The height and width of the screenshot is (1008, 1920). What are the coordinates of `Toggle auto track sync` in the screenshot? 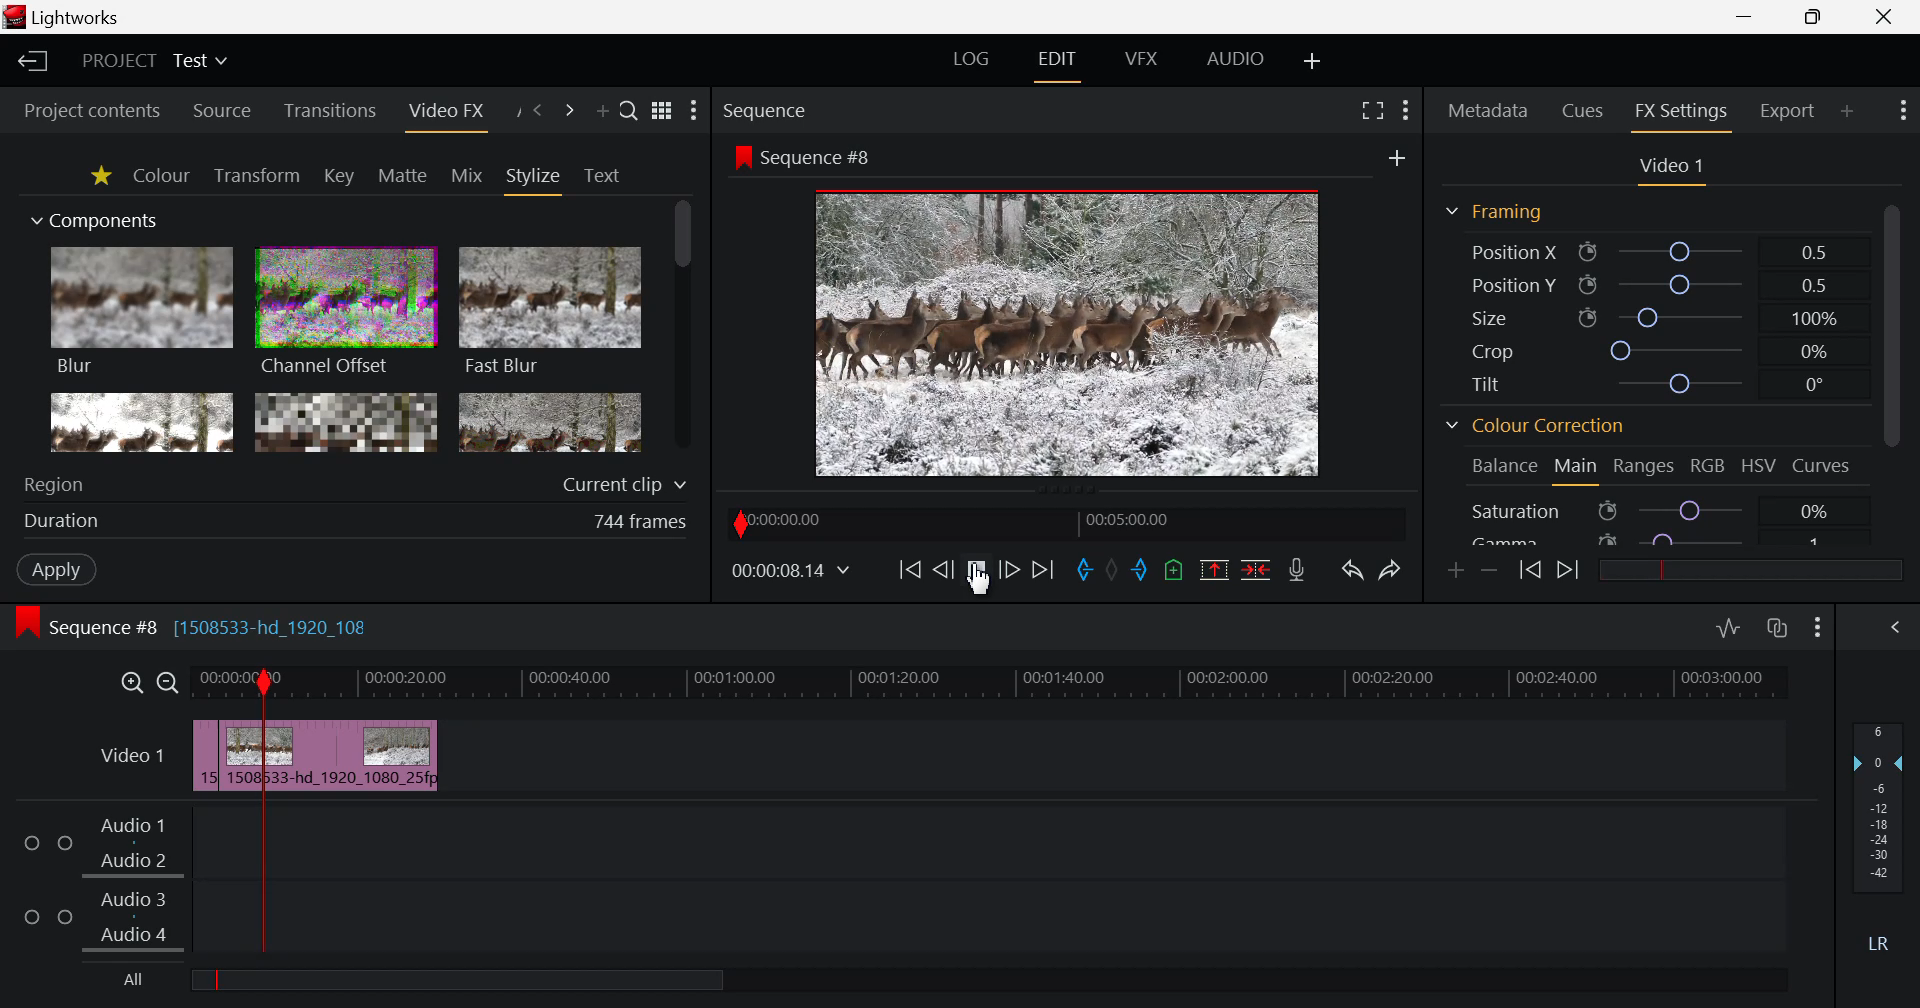 It's located at (1778, 629).